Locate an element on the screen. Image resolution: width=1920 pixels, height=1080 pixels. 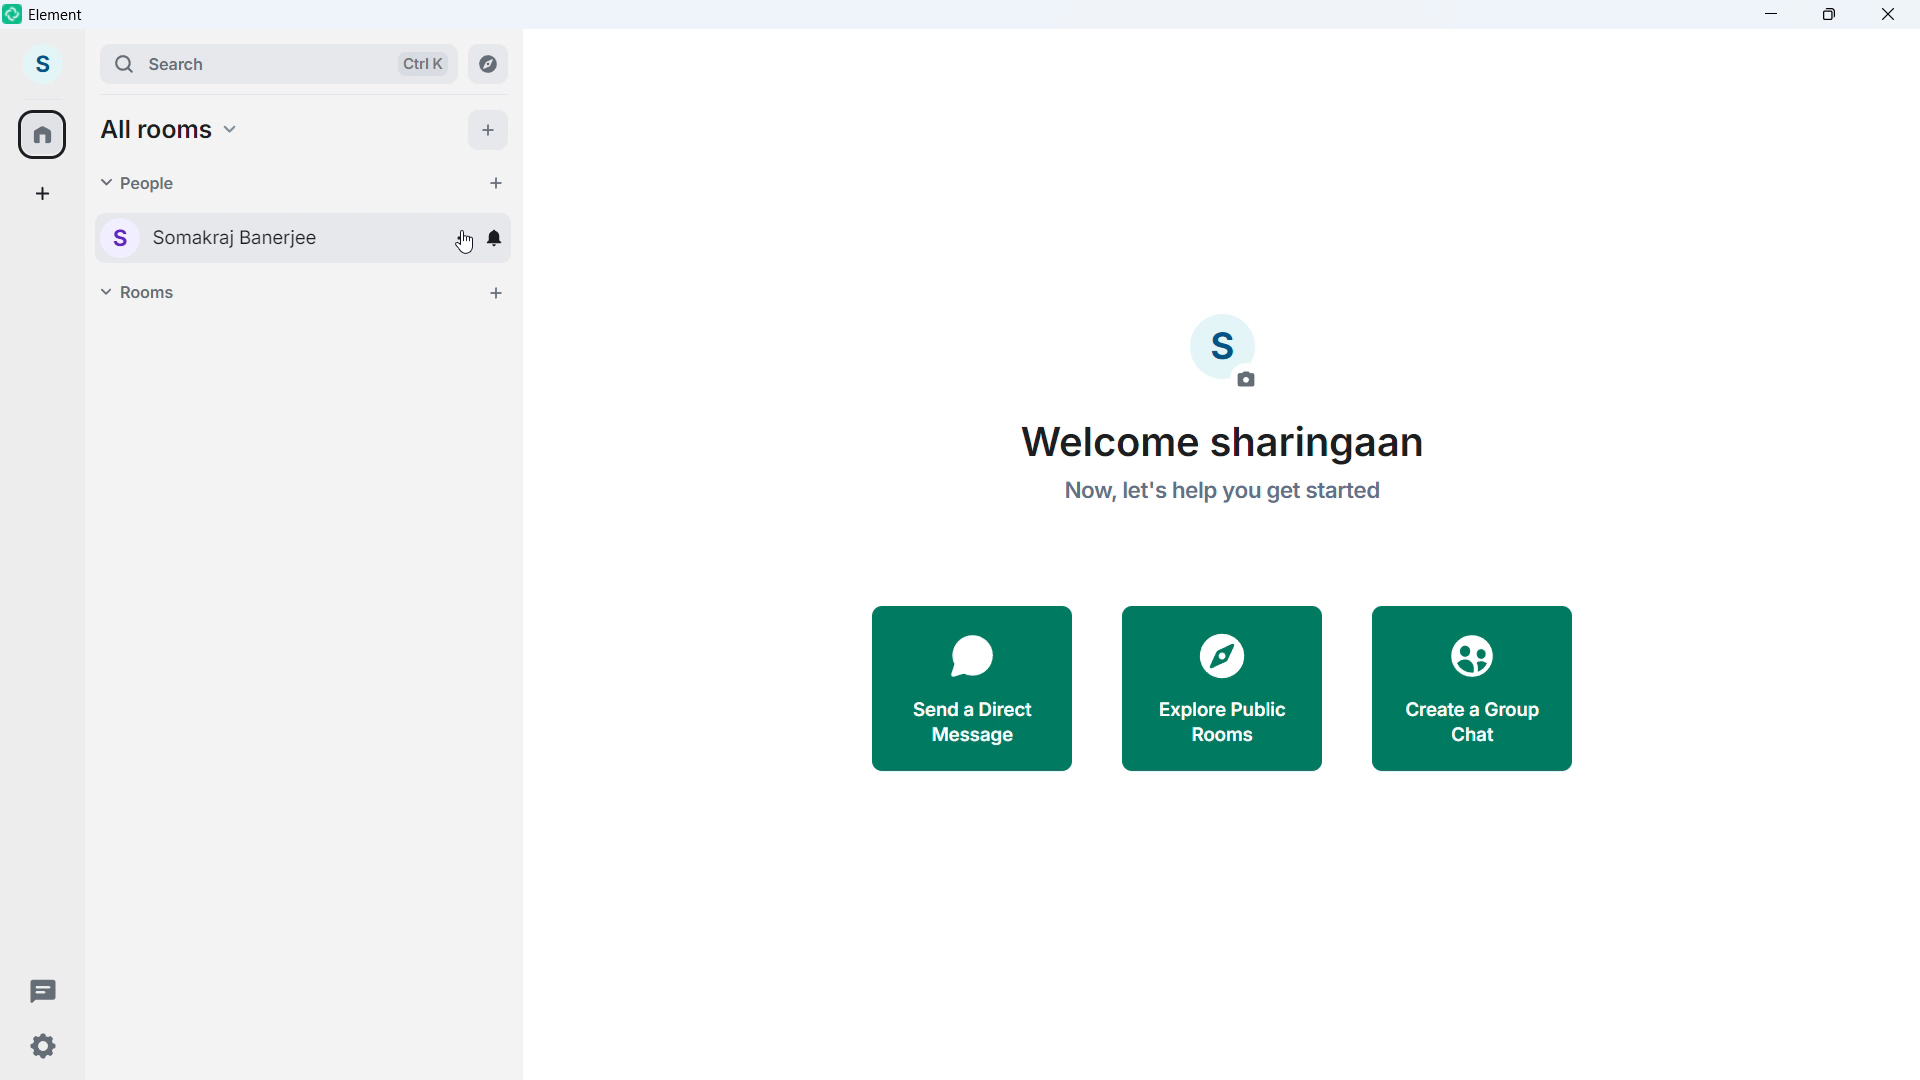
cursor  is located at coordinates (464, 247).